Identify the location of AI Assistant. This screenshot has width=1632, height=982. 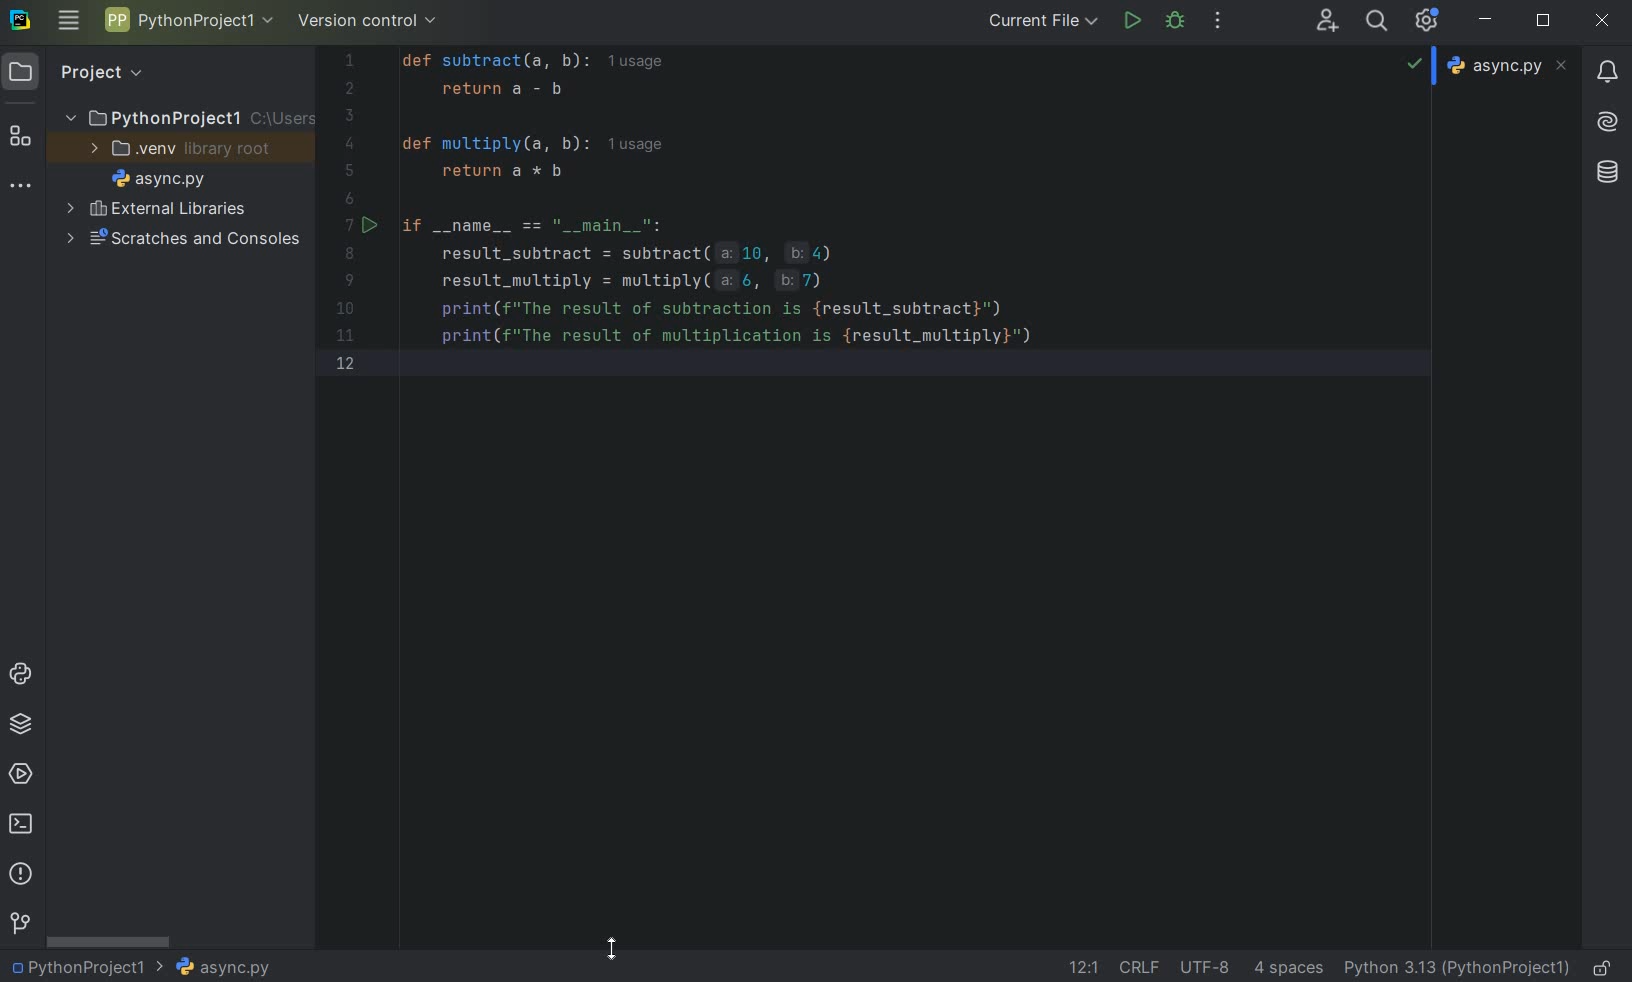
(1607, 123).